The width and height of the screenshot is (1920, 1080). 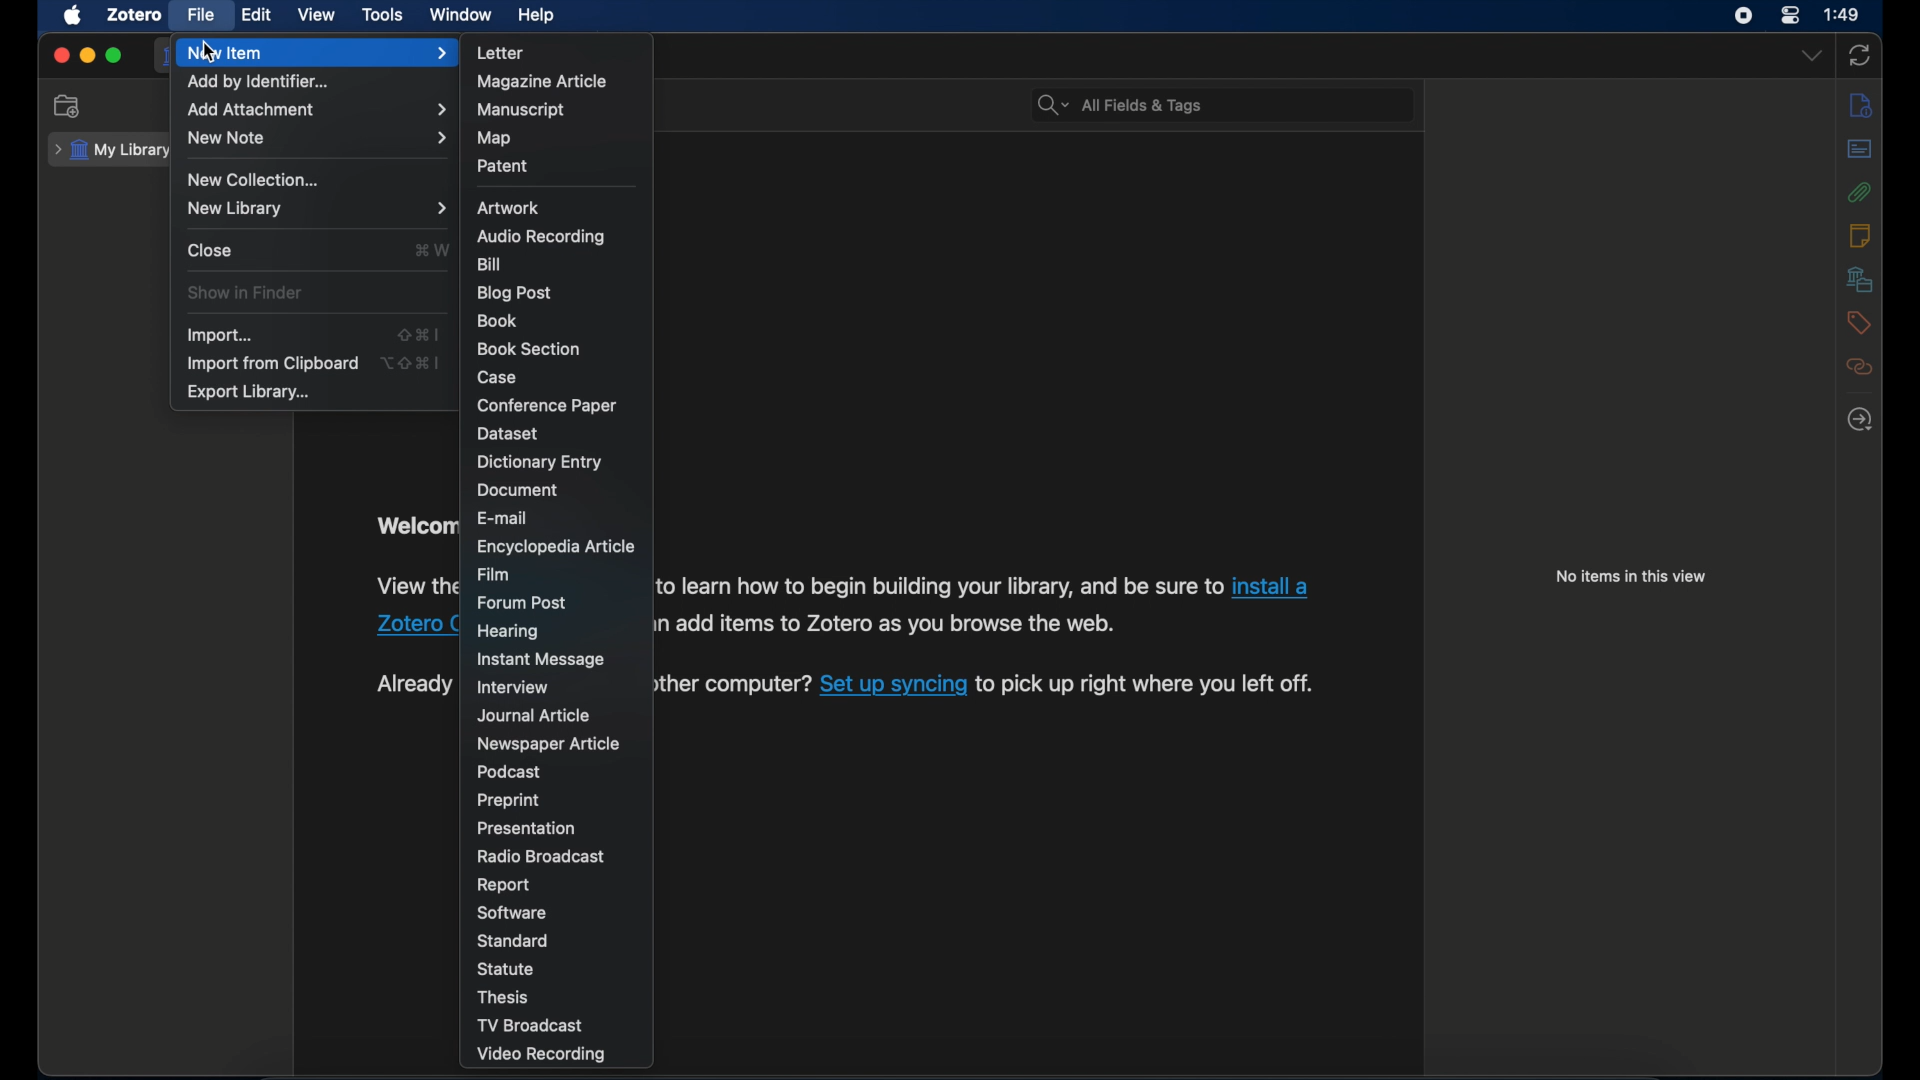 I want to click on artwork, so click(x=509, y=208).